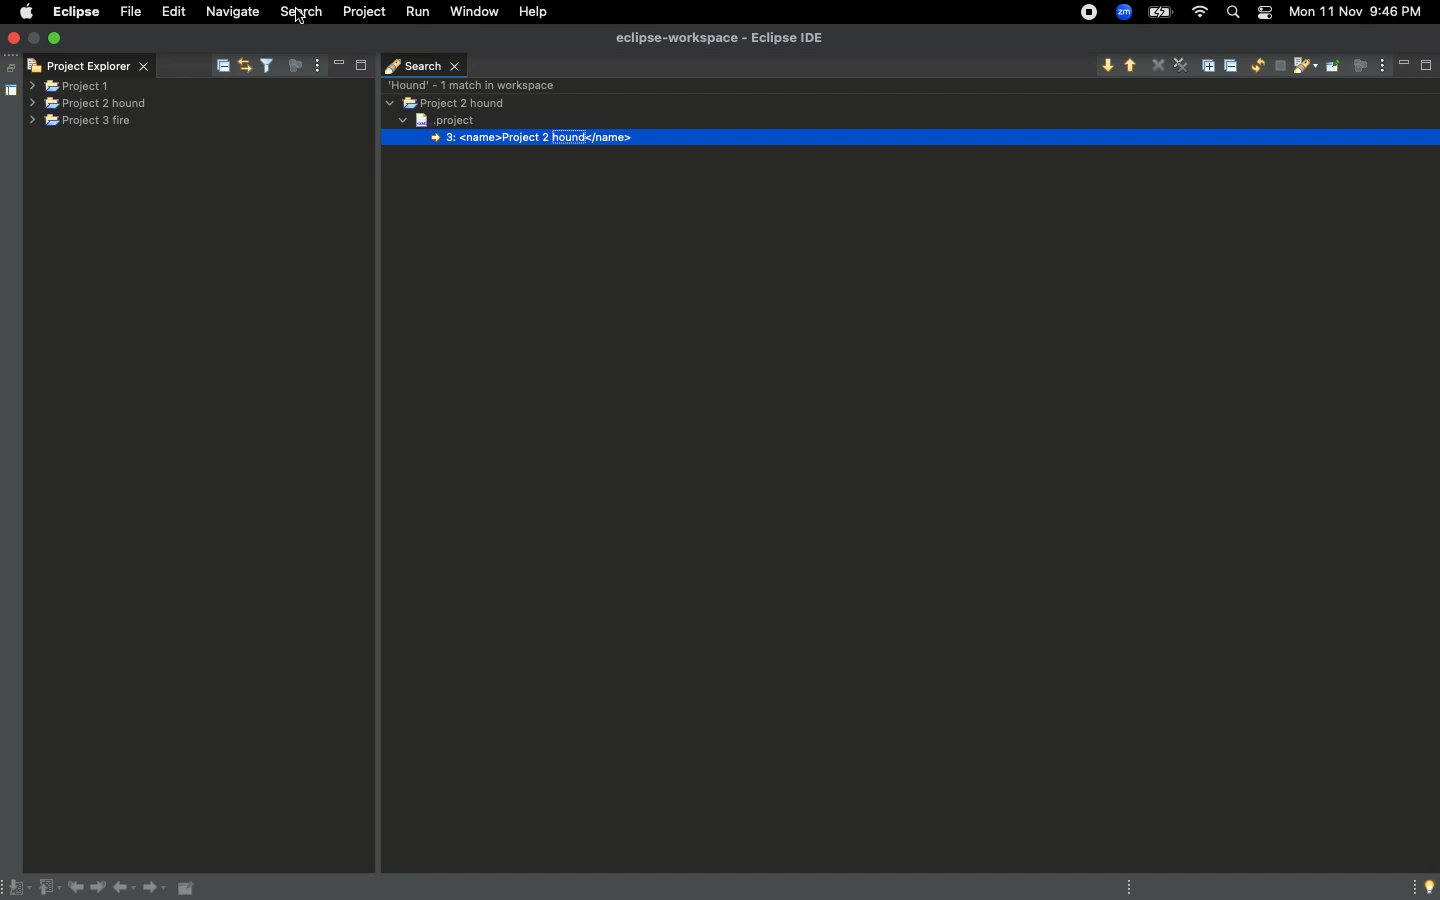  I want to click on link with editor, so click(247, 64).